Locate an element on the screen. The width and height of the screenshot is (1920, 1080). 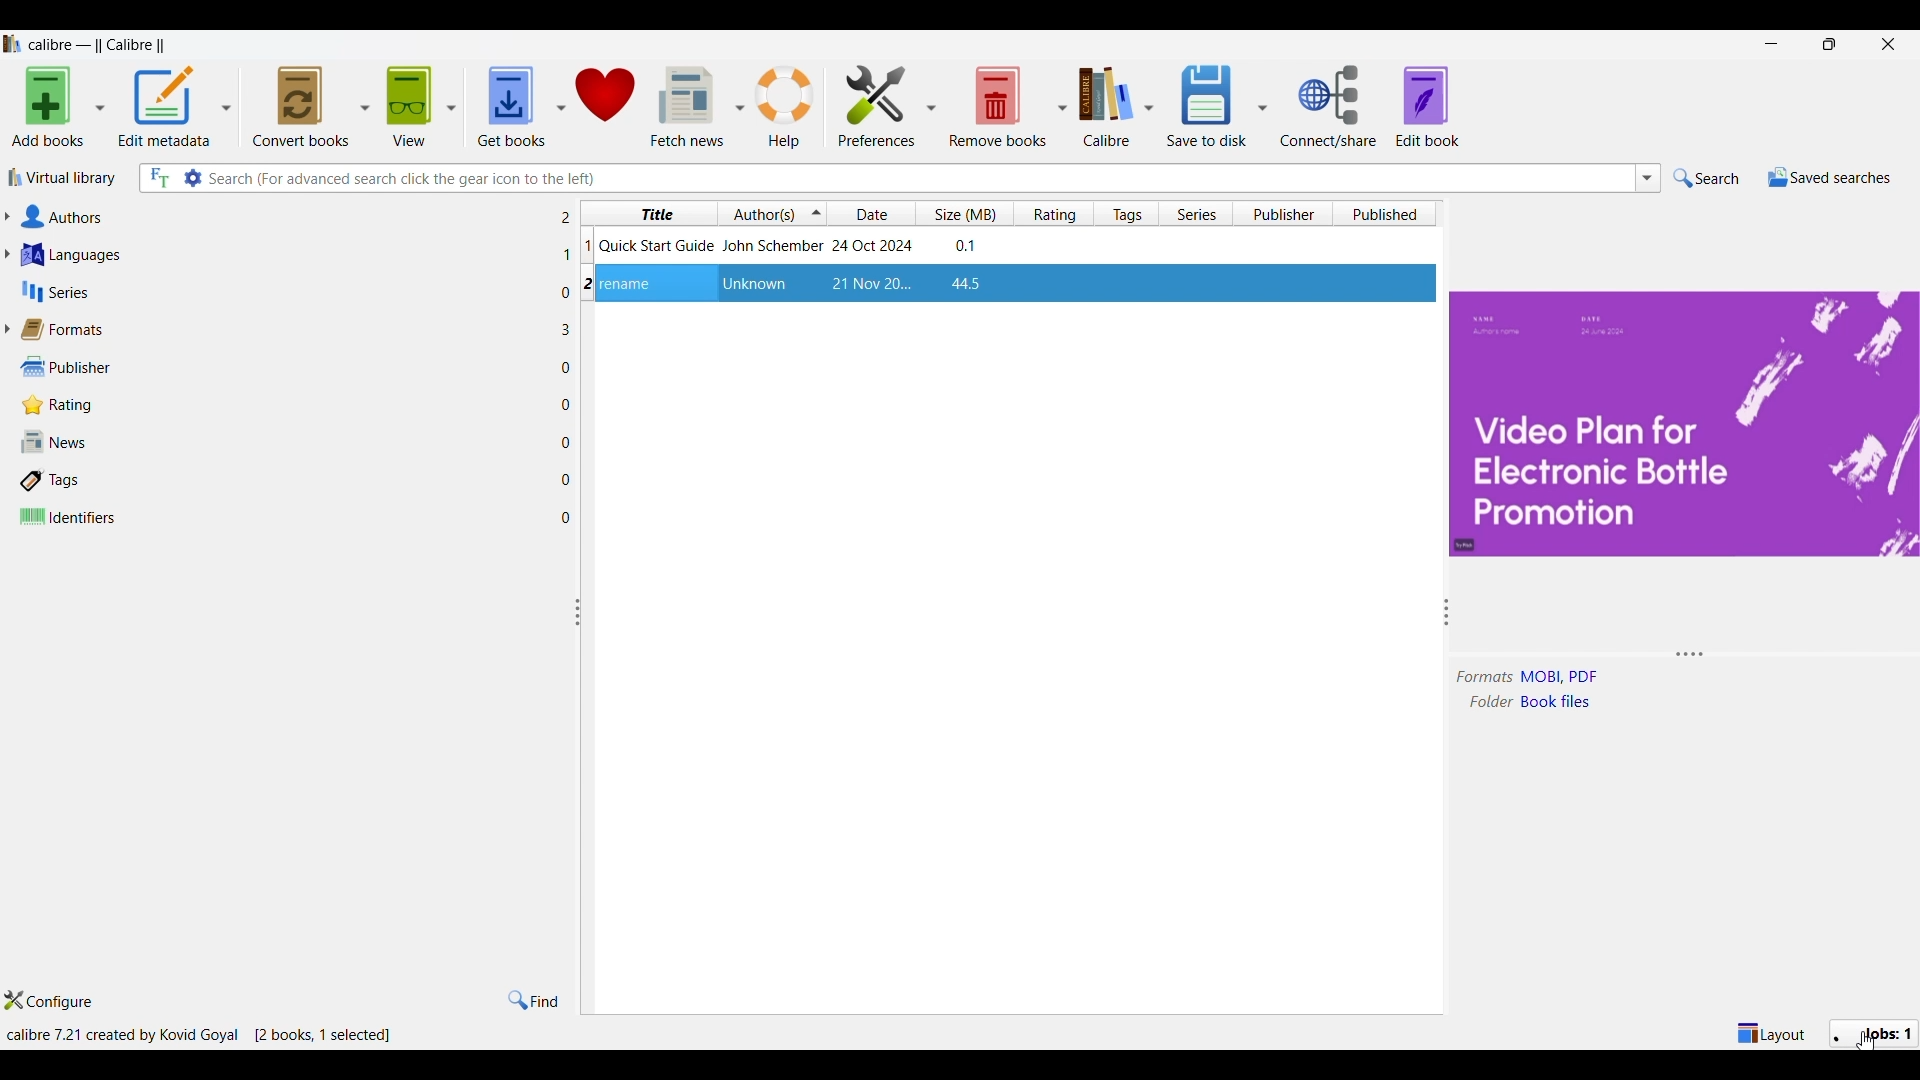
View is located at coordinates (409, 107).